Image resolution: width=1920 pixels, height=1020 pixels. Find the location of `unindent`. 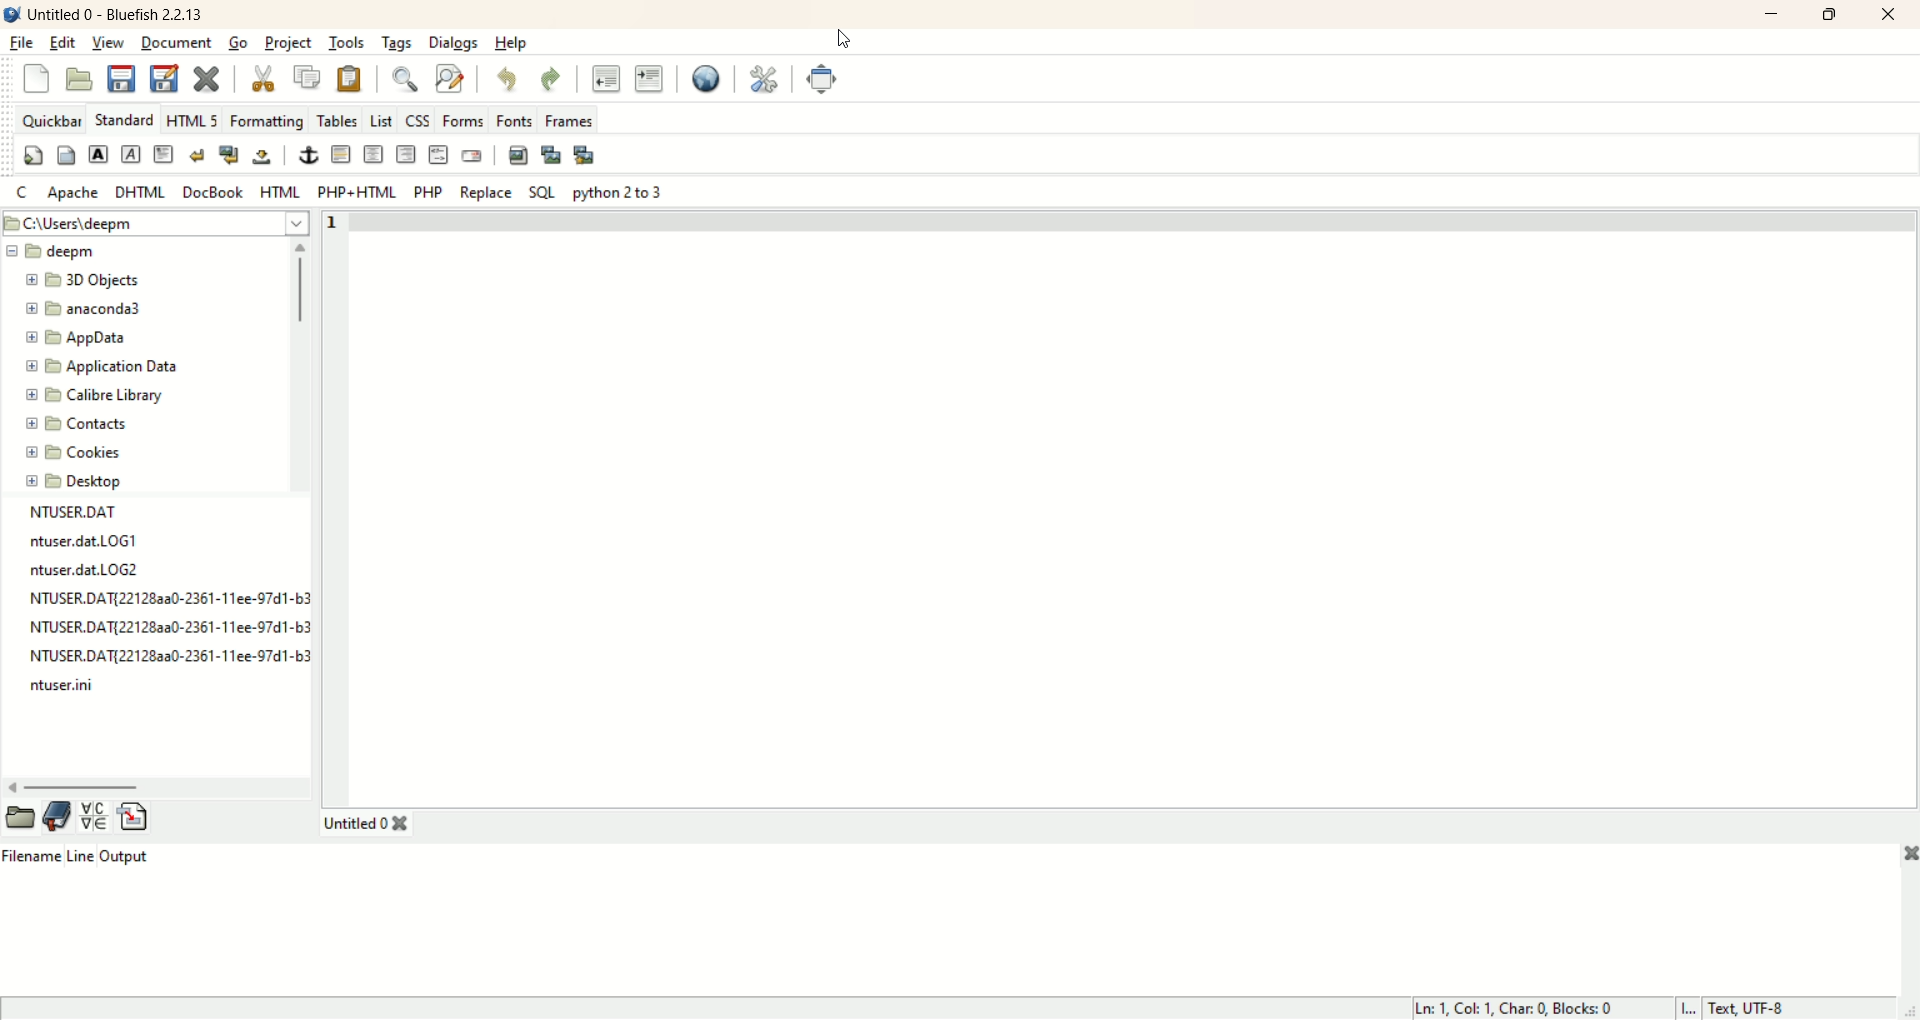

unindent is located at coordinates (609, 80).